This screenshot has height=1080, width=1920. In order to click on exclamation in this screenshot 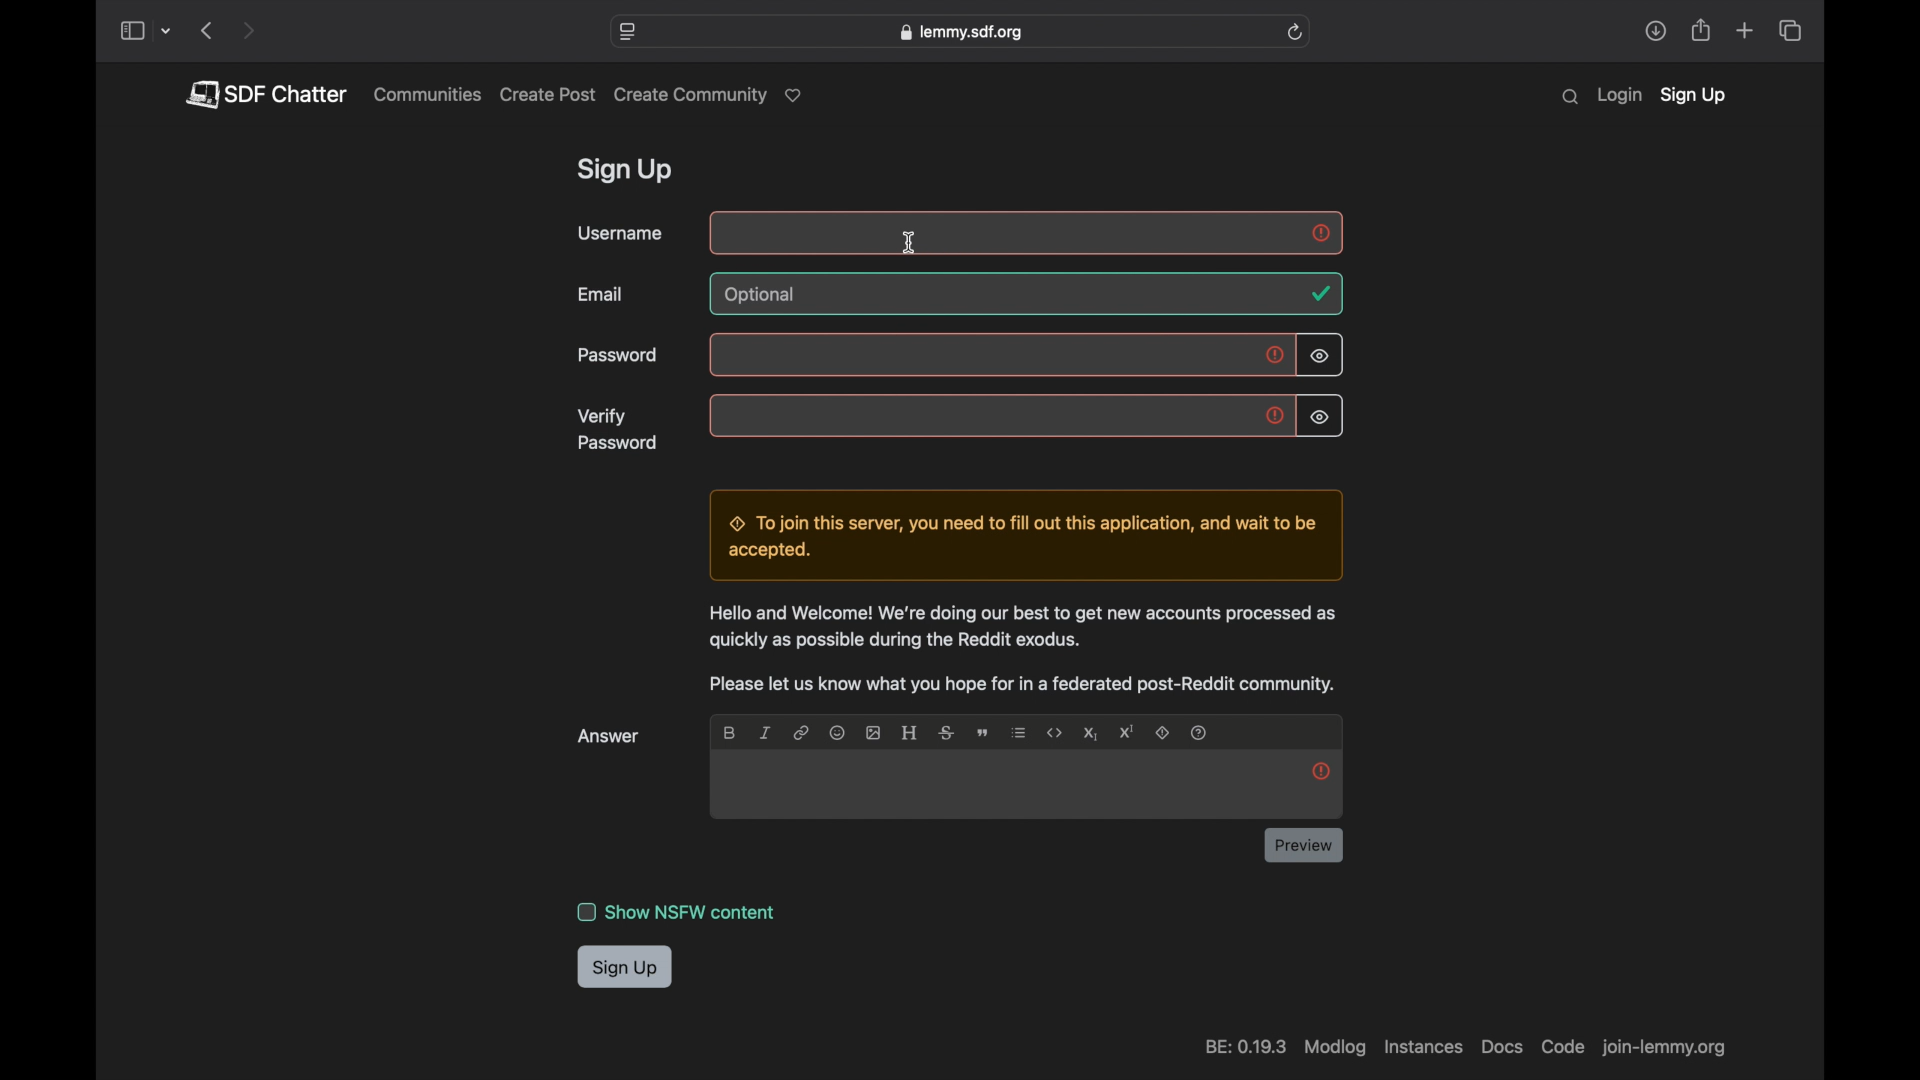, I will do `click(1277, 357)`.